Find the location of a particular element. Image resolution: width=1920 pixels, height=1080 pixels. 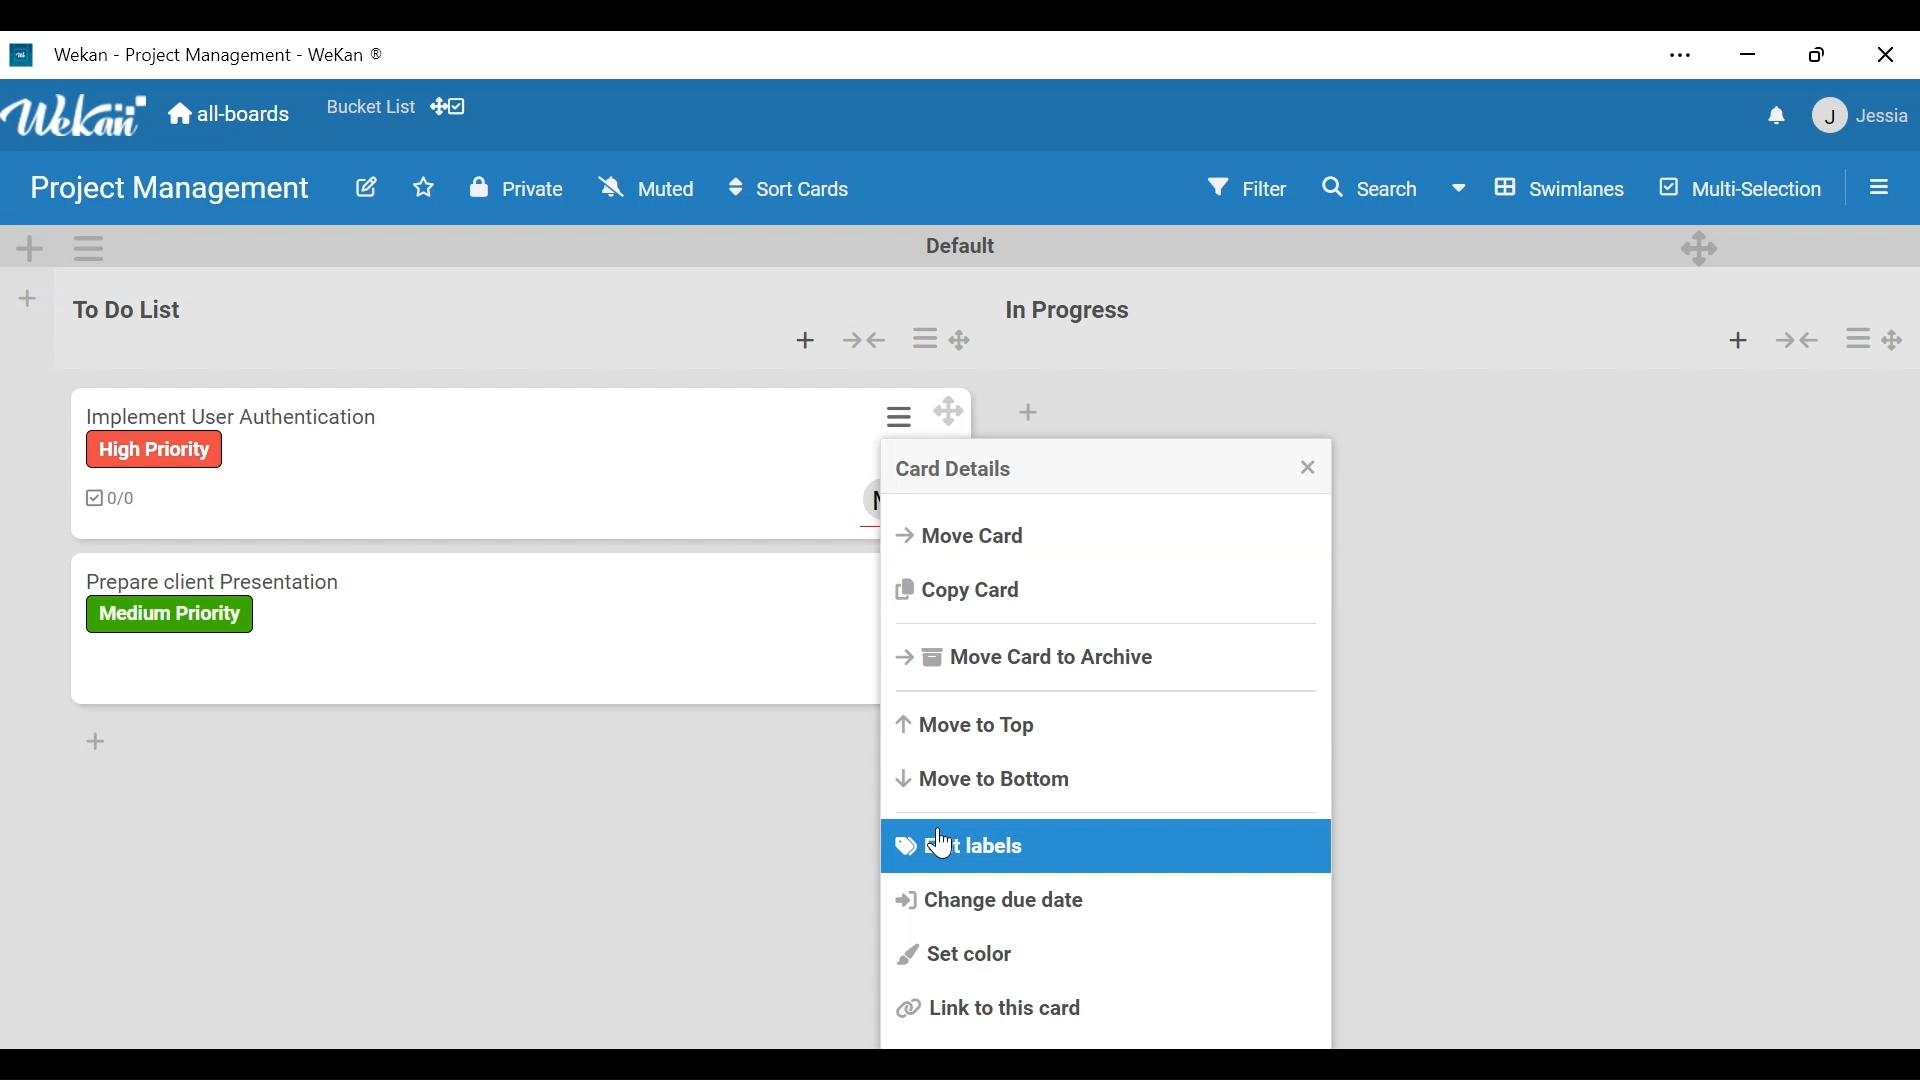

Change due date is located at coordinates (1107, 901).